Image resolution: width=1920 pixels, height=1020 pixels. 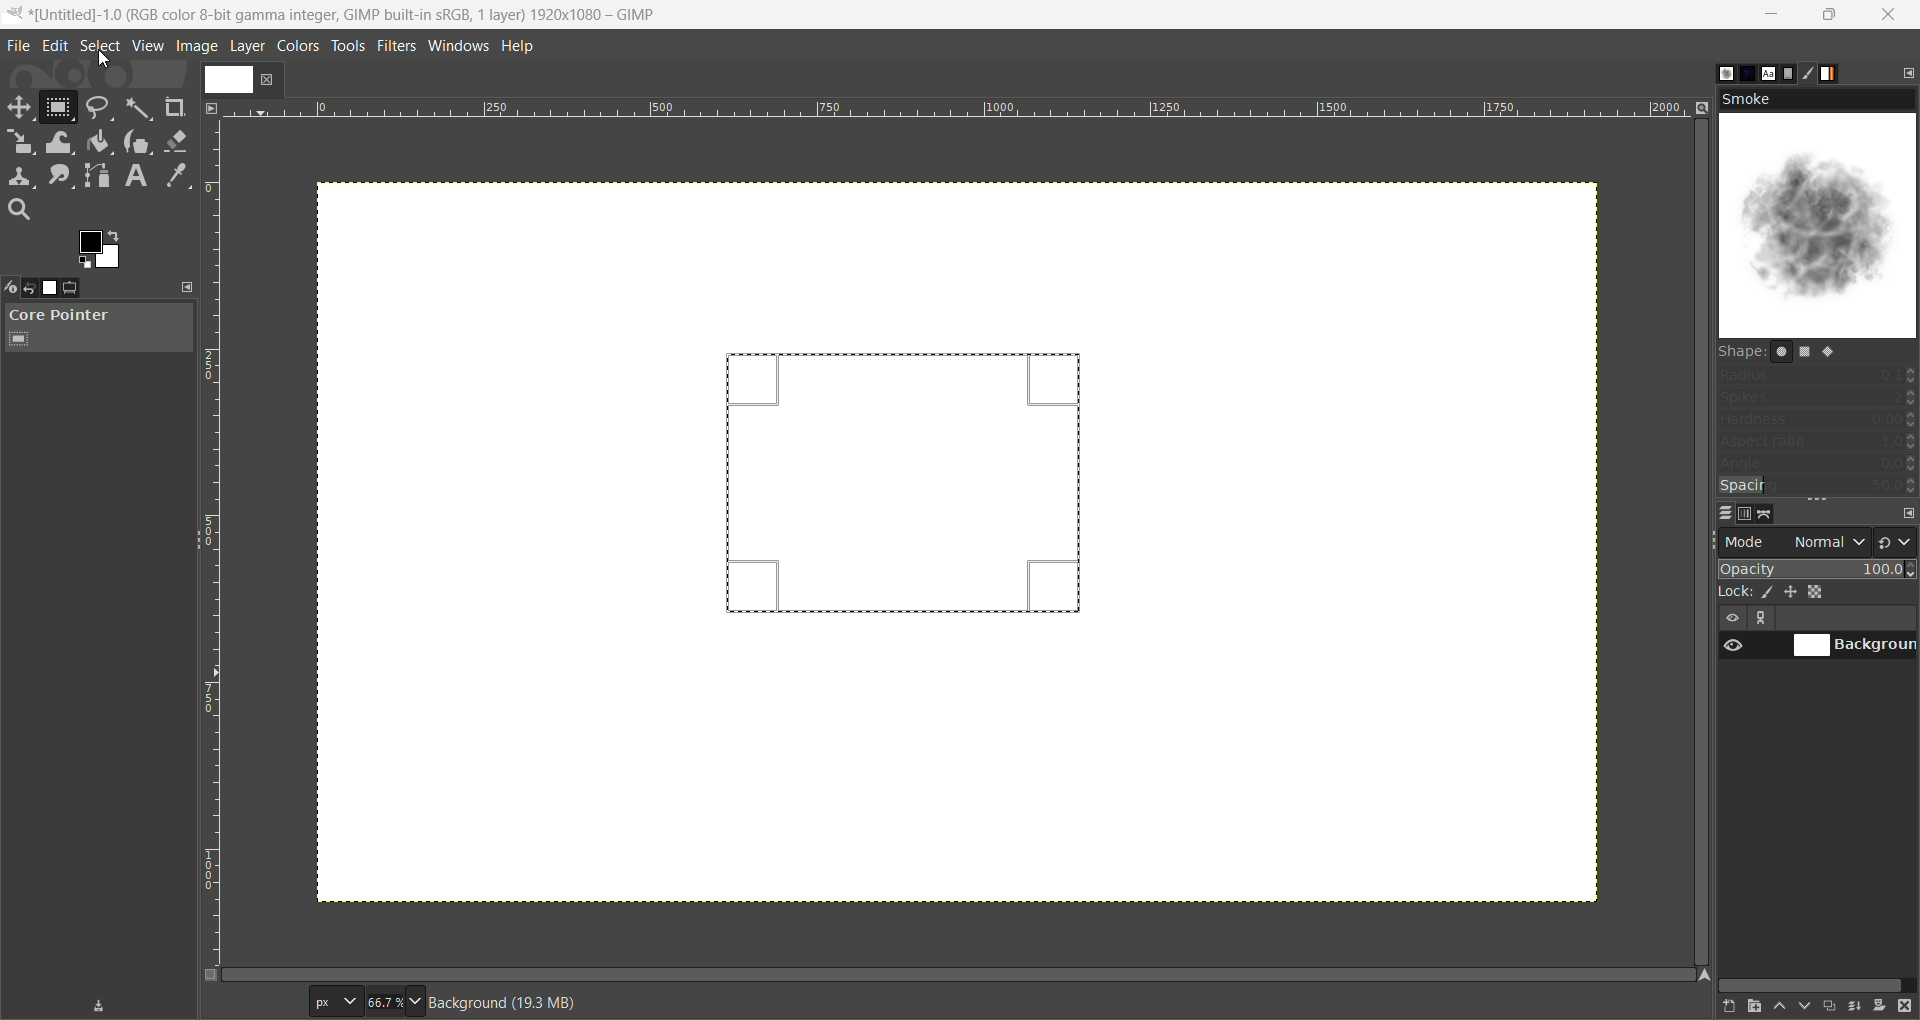 I want to click on smoke, so click(x=1819, y=215).